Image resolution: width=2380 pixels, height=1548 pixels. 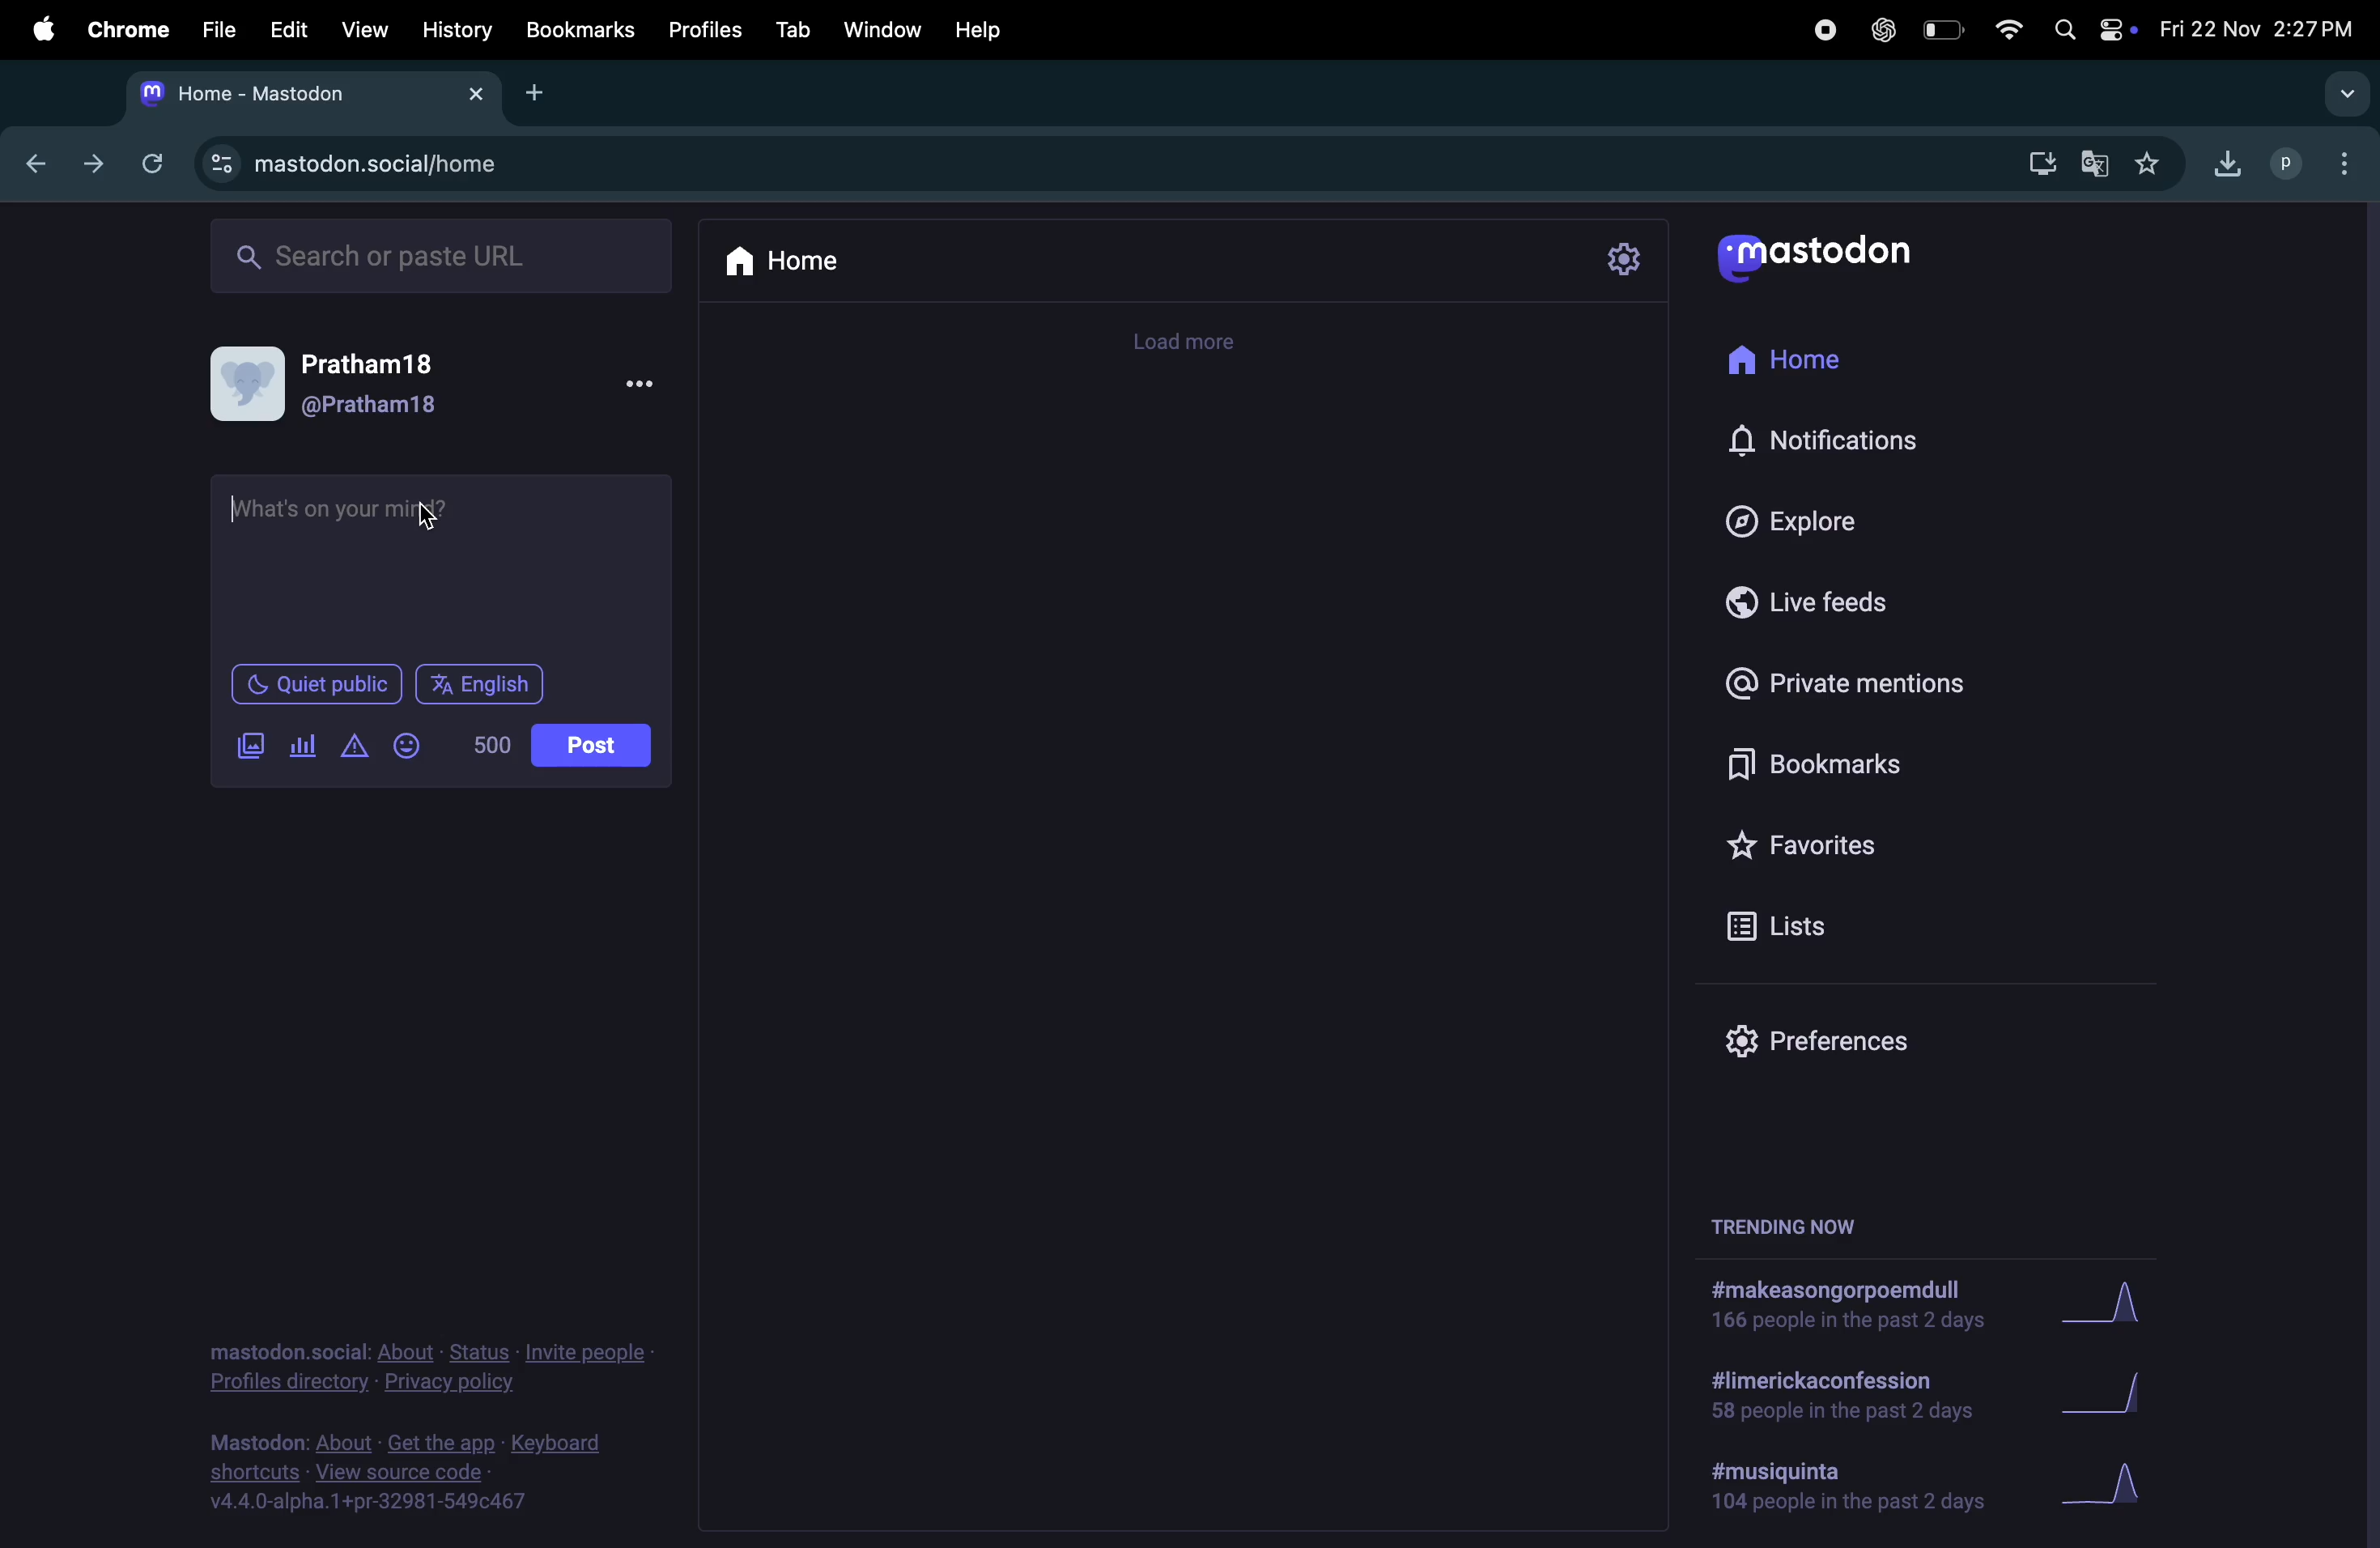 What do you see at coordinates (407, 746) in the screenshot?
I see `emoji` at bounding box center [407, 746].